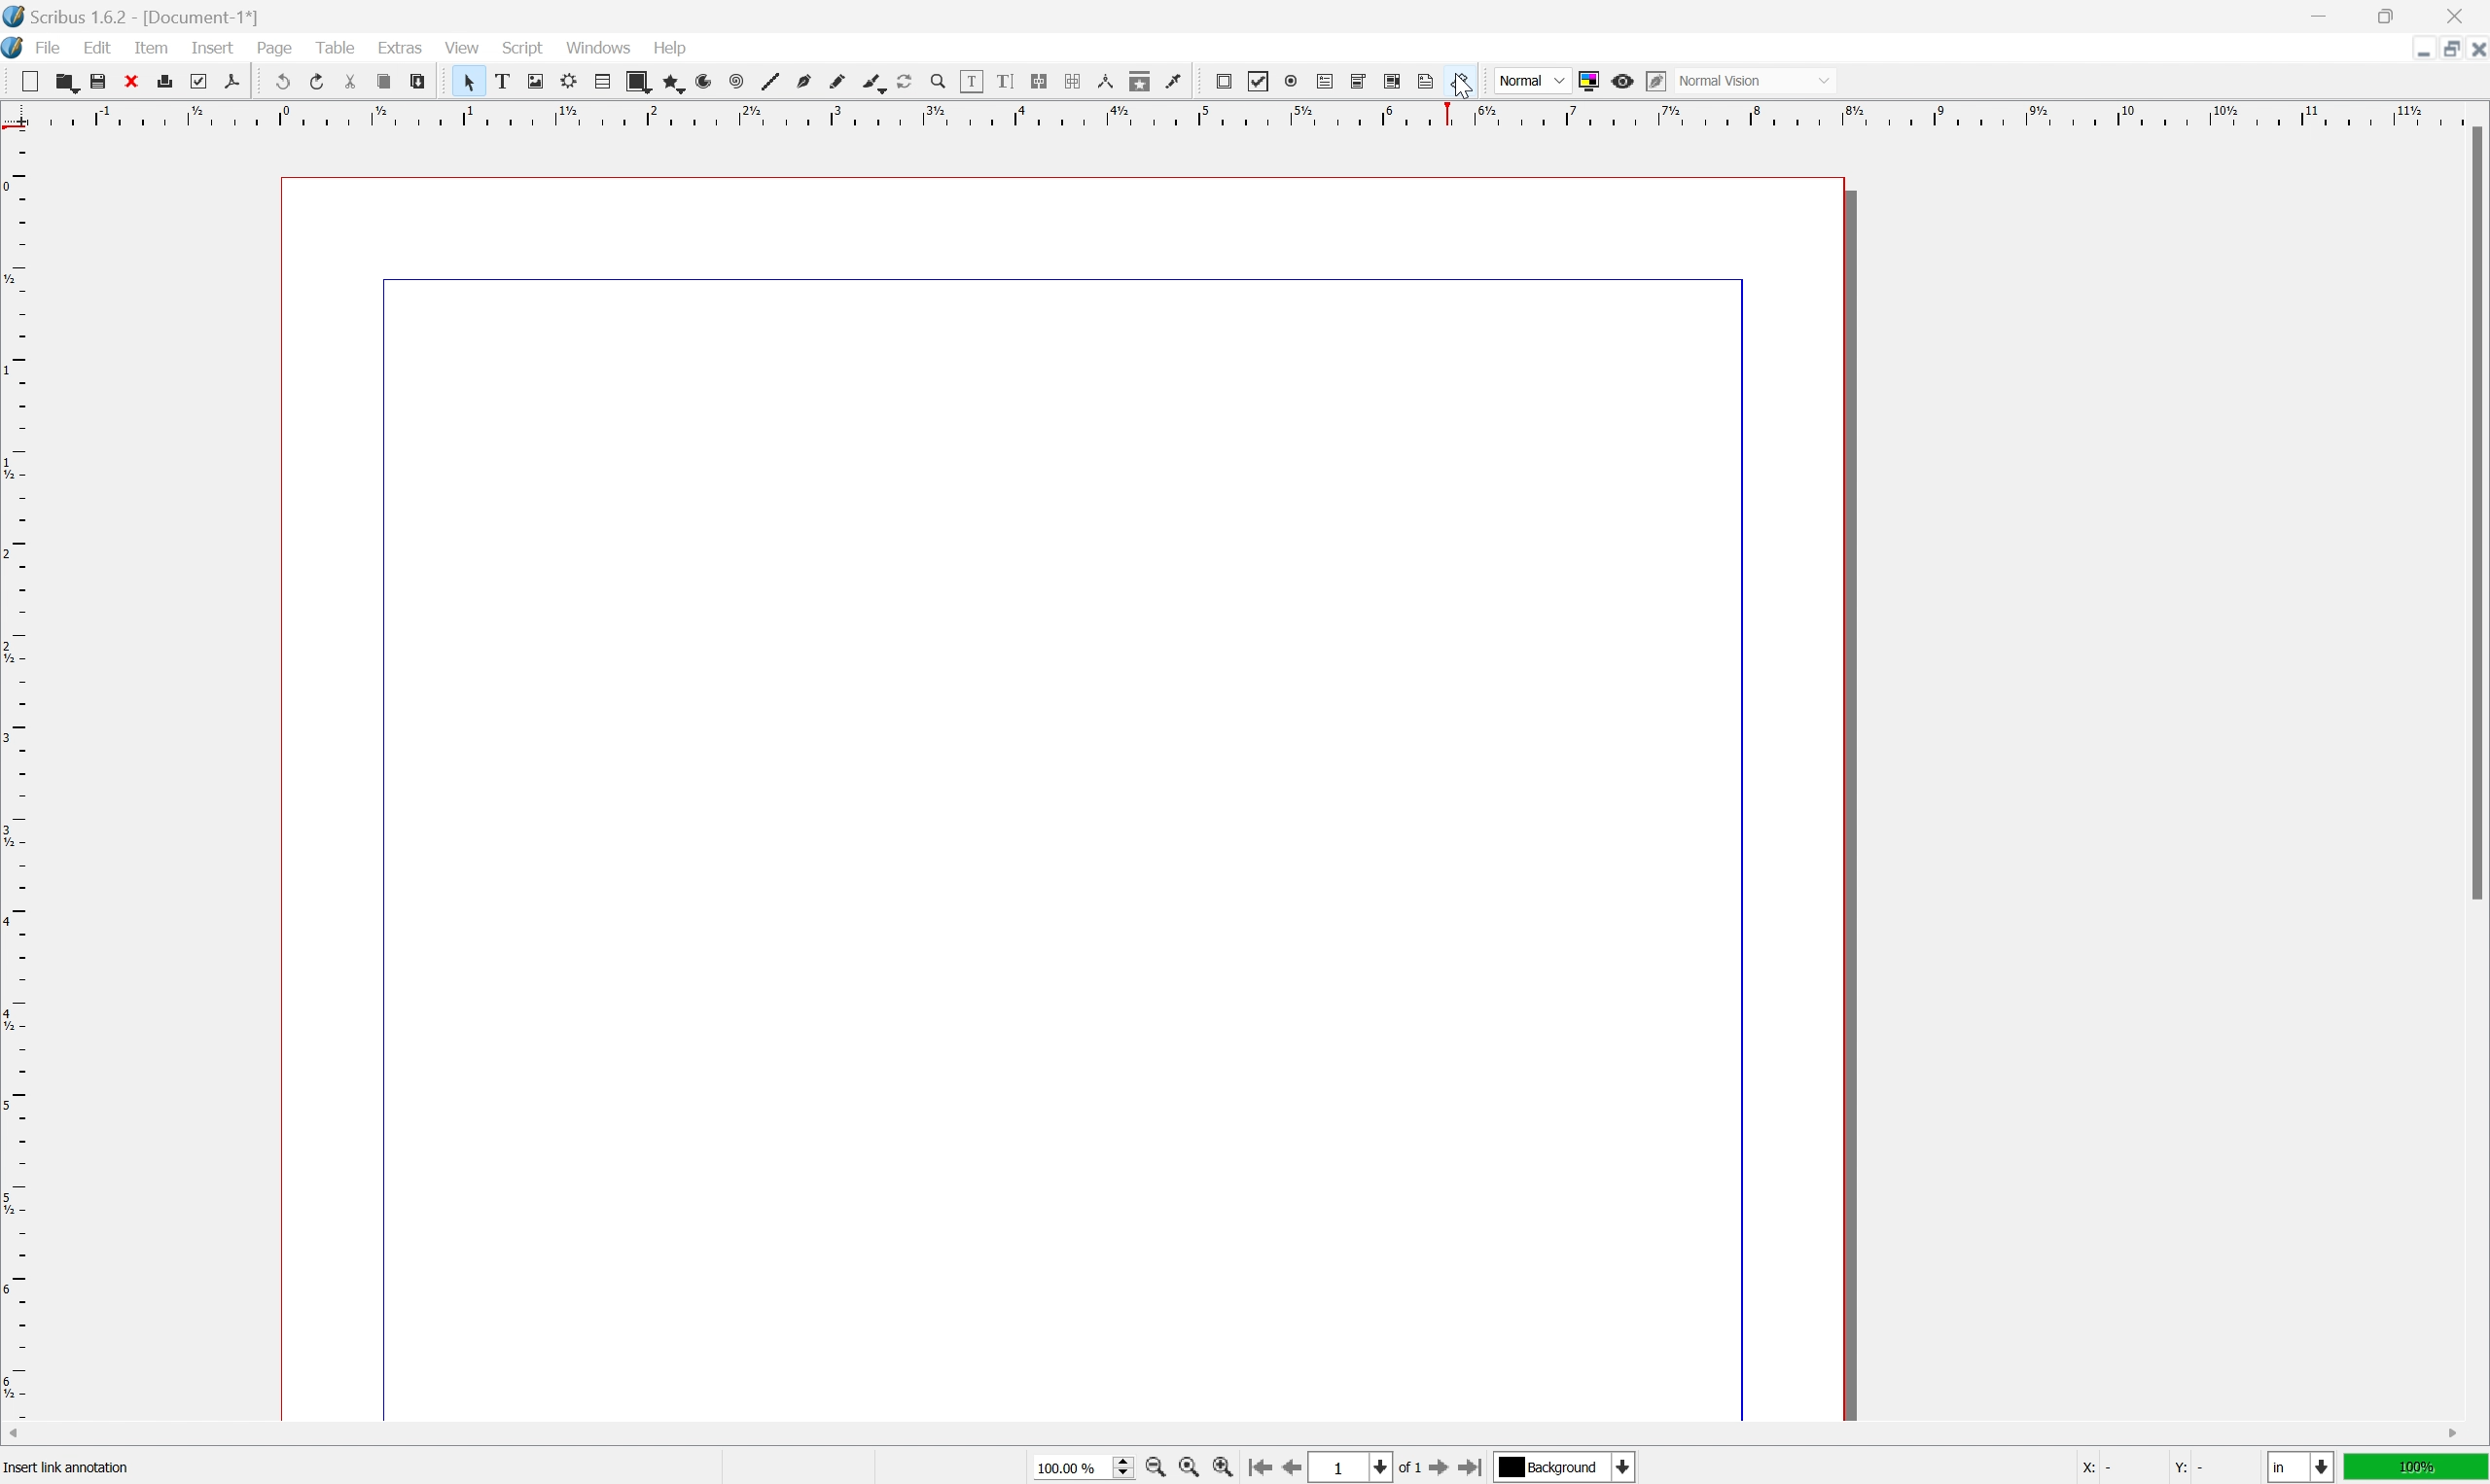 The image size is (2490, 1484). Describe the element at coordinates (16, 773) in the screenshot. I see `ruler` at that location.